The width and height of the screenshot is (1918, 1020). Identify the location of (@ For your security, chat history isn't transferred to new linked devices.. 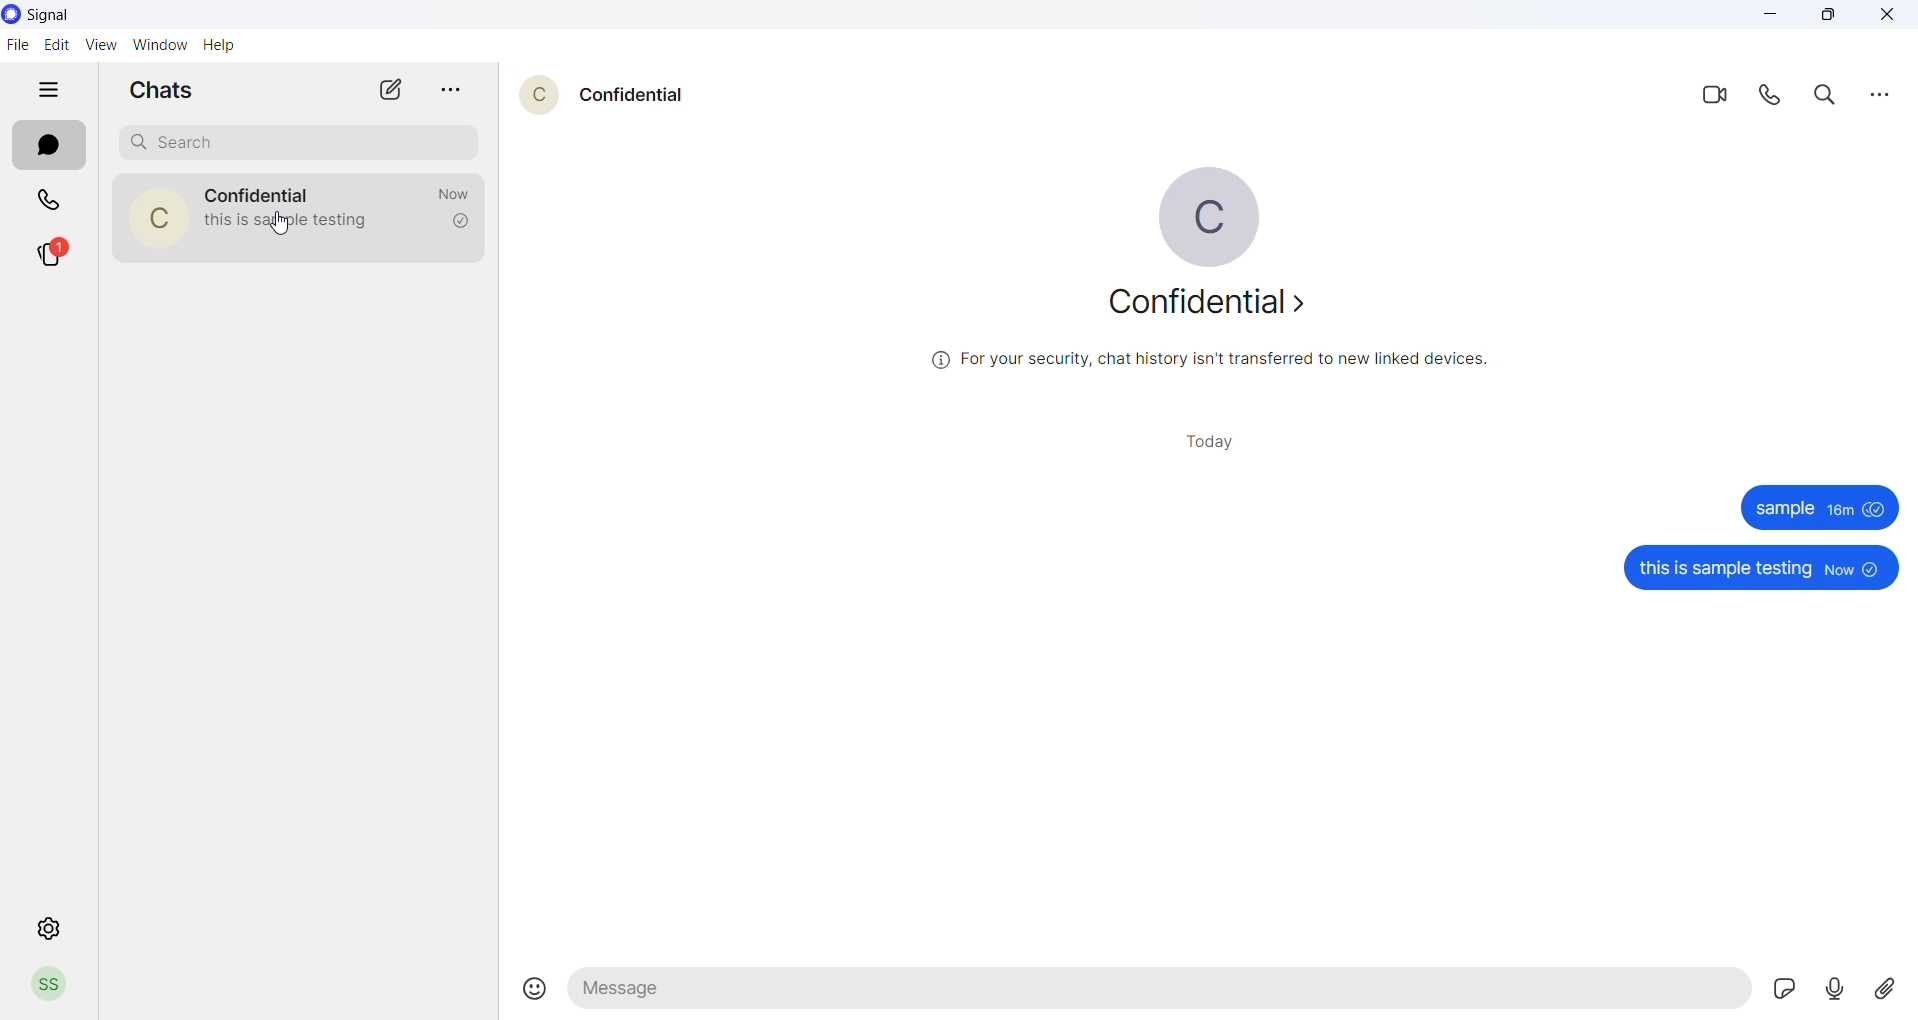
(1210, 359).